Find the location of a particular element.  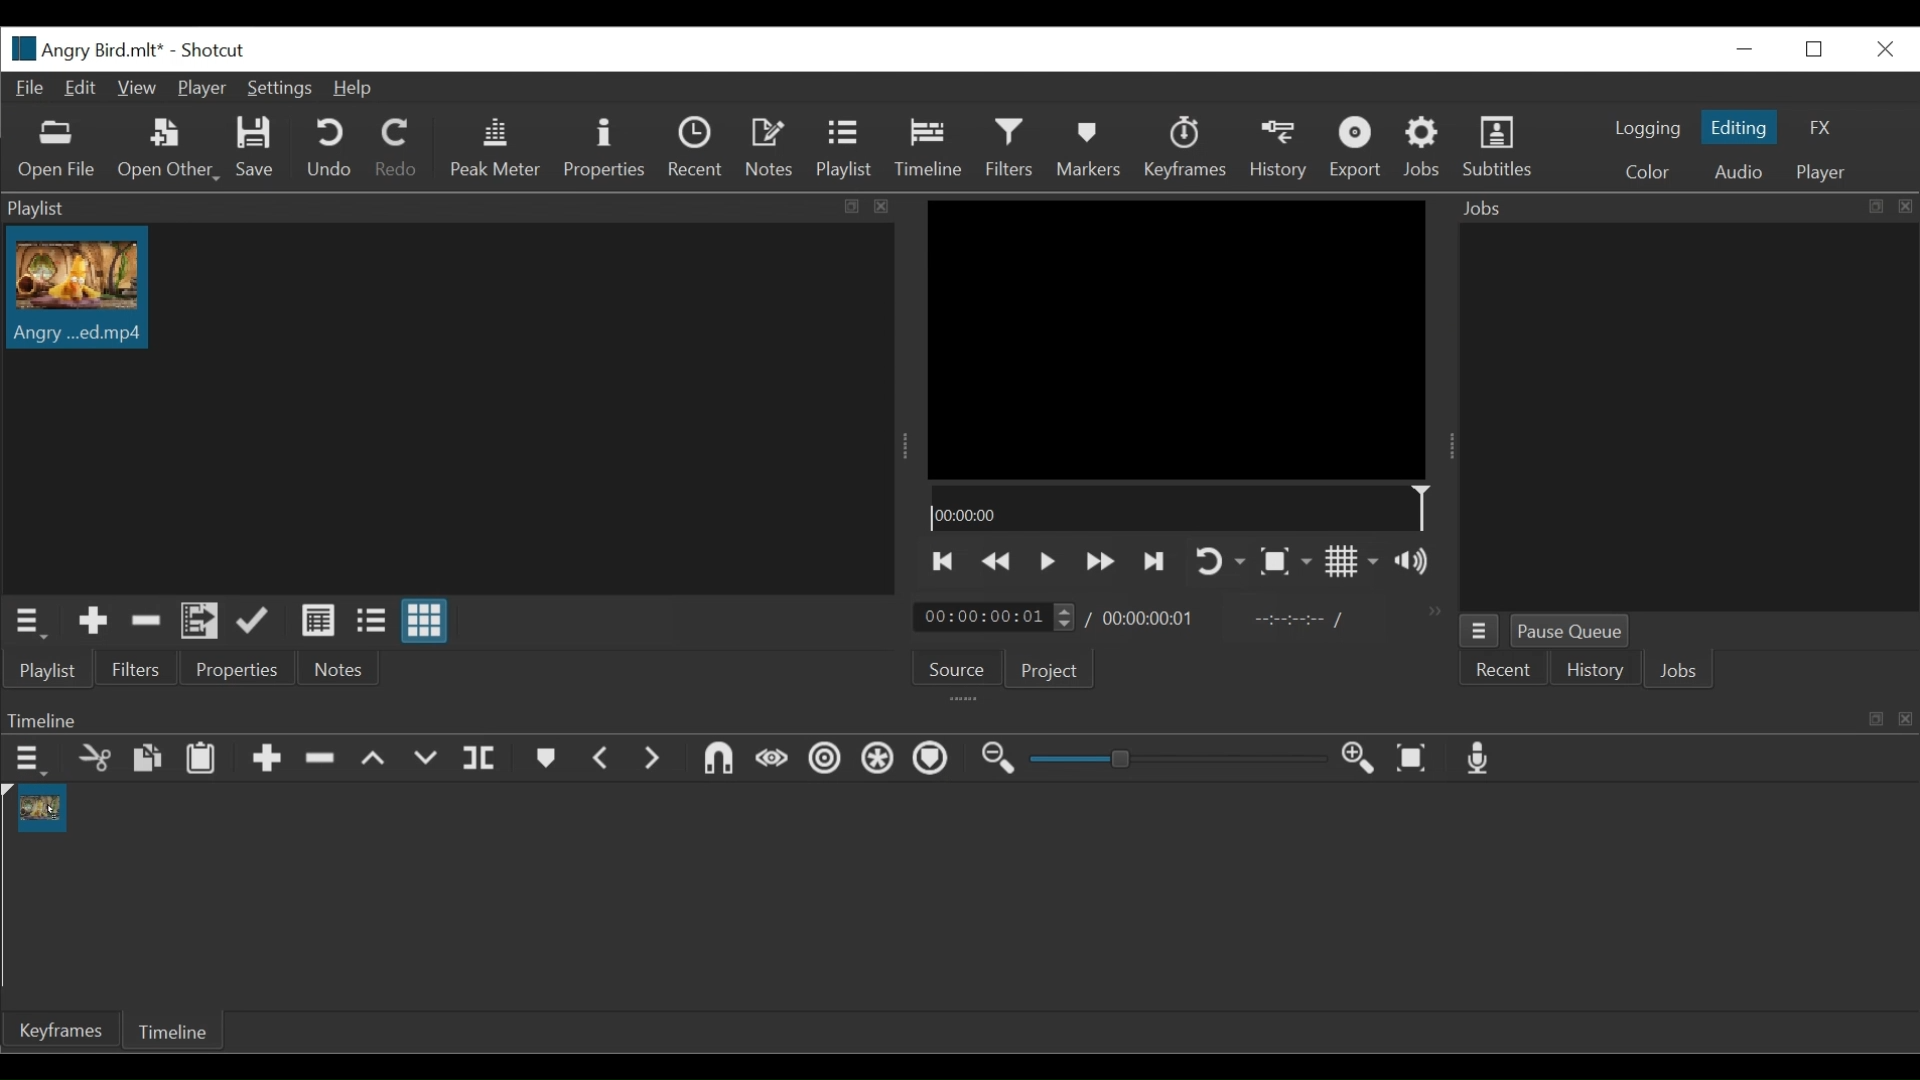

Overwrite is located at coordinates (427, 761).